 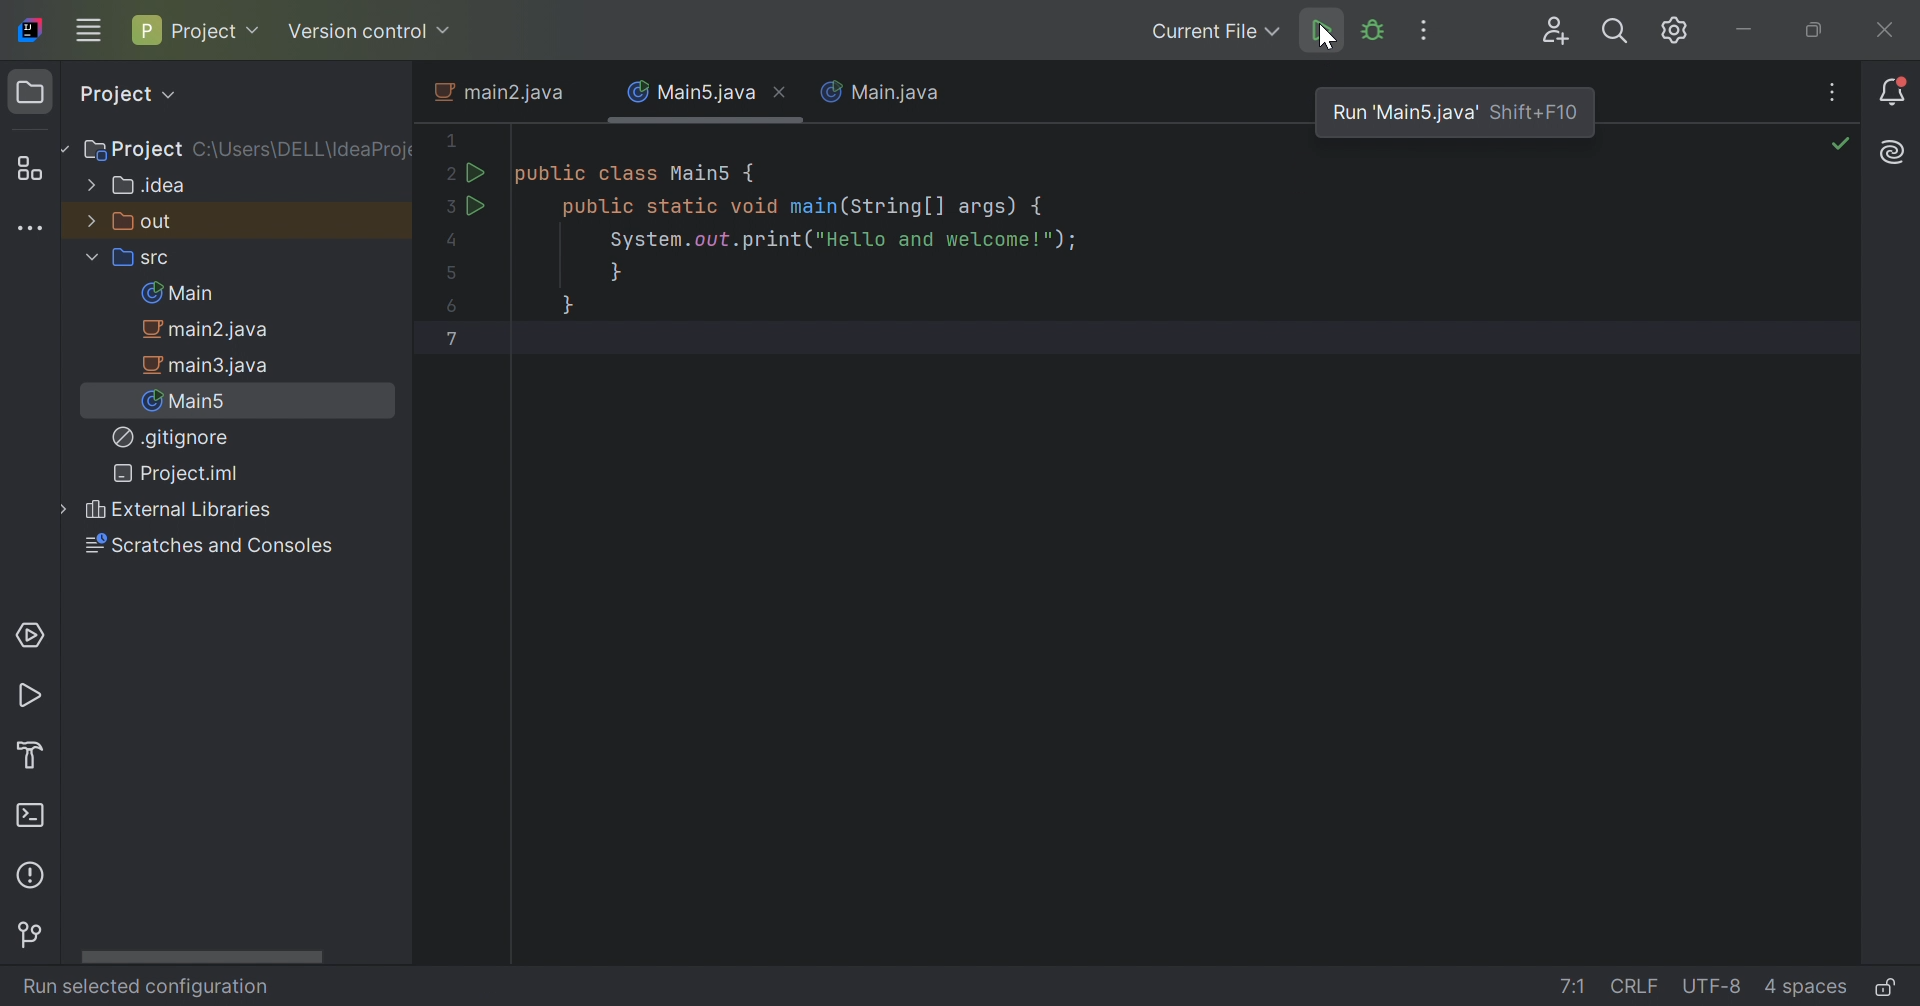 What do you see at coordinates (1374, 33) in the screenshot?
I see `Debug` at bounding box center [1374, 33].